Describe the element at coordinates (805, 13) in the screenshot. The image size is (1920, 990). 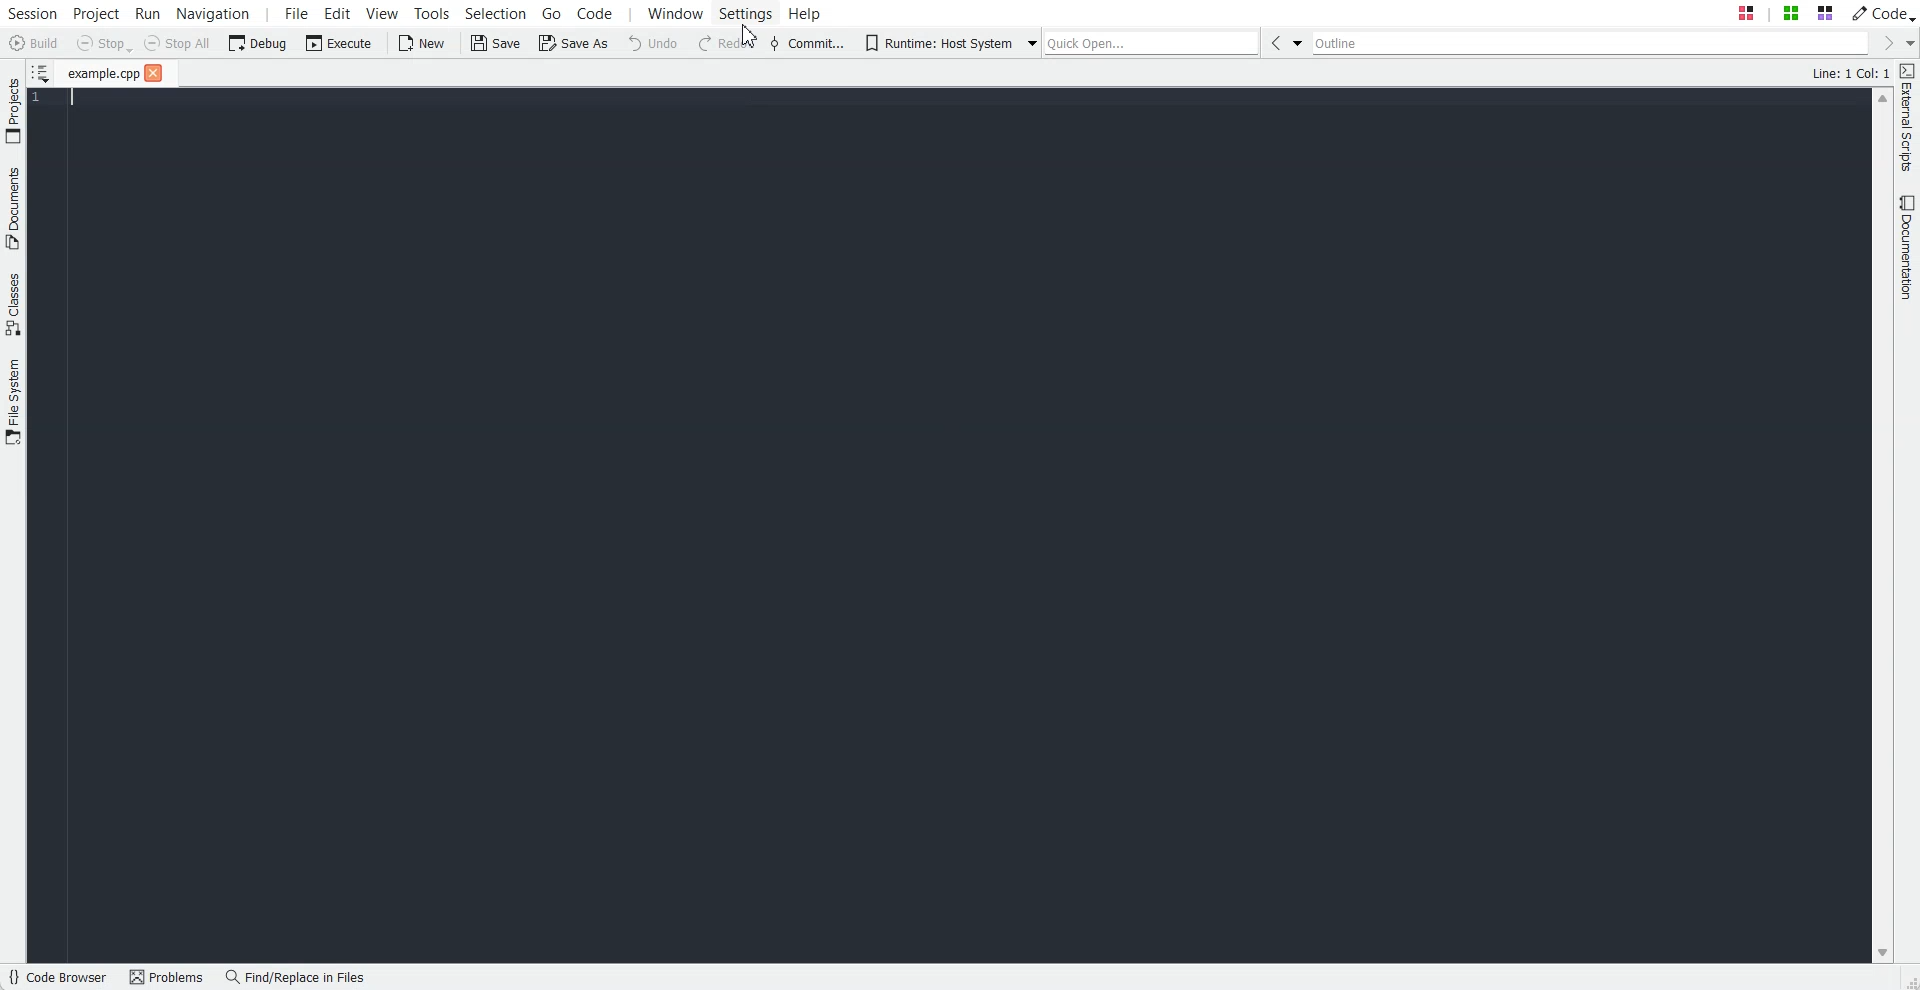
I see `Help` at that location.